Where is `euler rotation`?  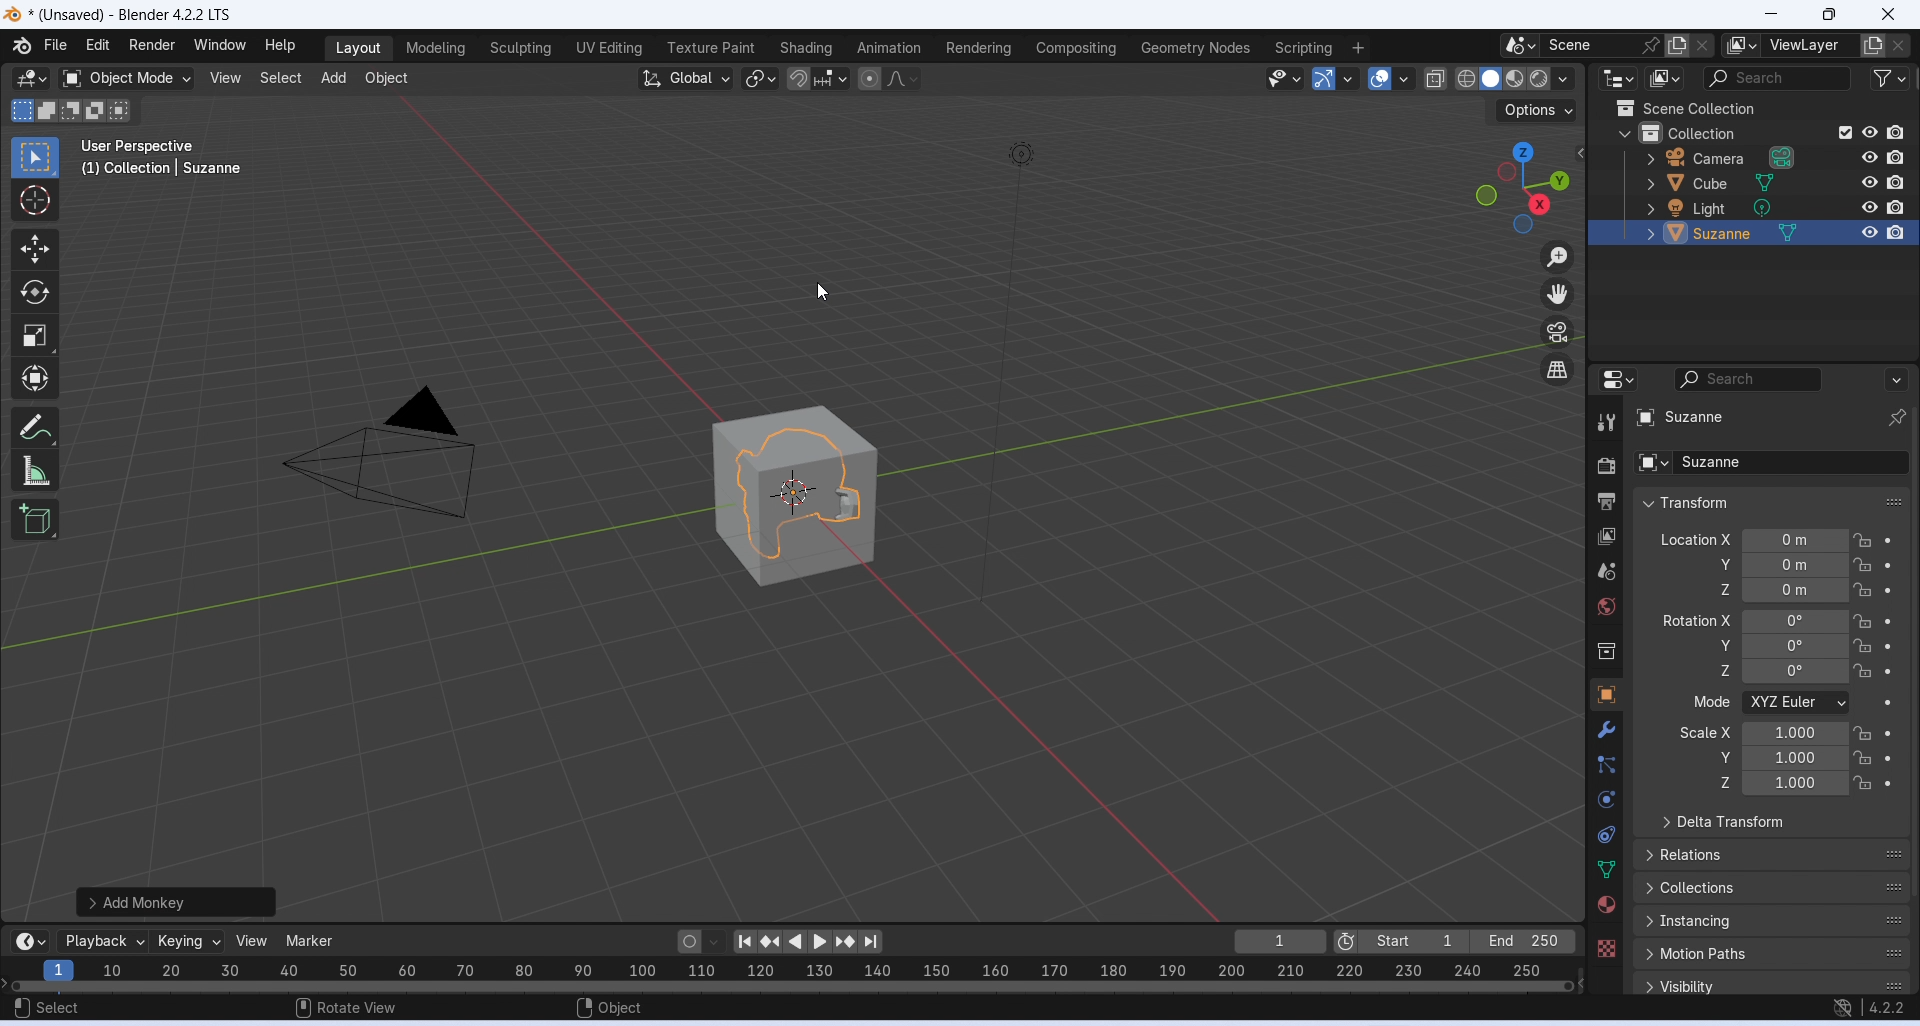 euler rotation is located at coordinates (1795, 622).